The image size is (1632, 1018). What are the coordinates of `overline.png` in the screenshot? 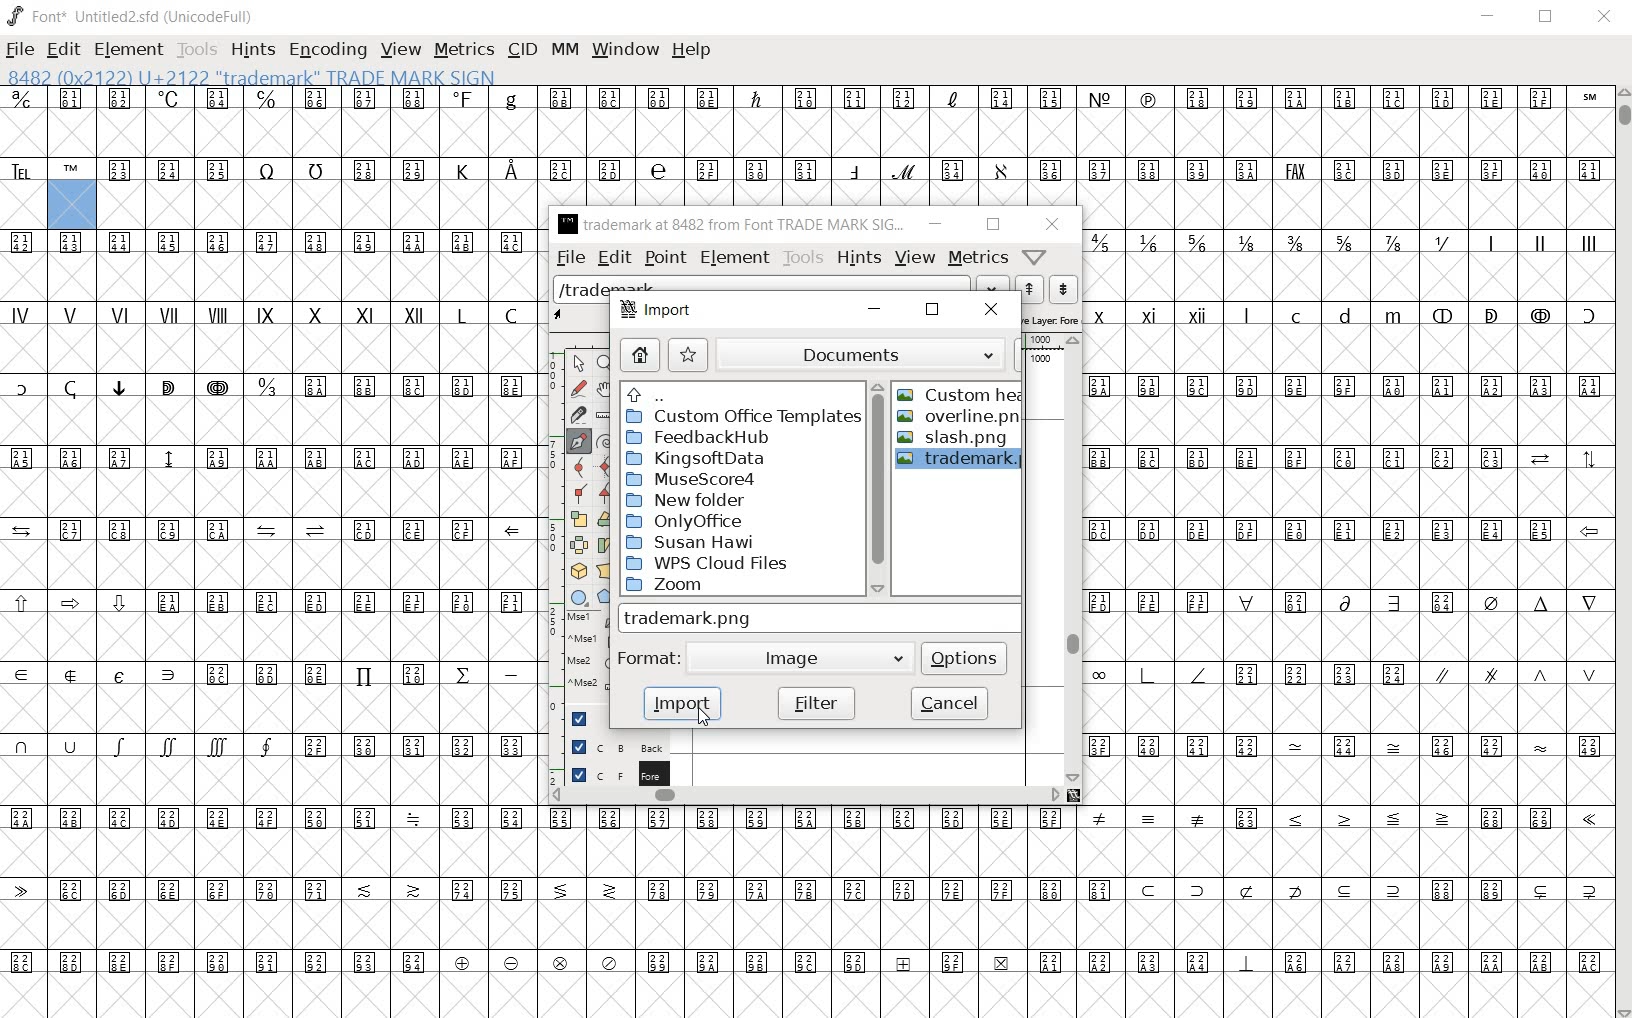 It's located at (960, 417).